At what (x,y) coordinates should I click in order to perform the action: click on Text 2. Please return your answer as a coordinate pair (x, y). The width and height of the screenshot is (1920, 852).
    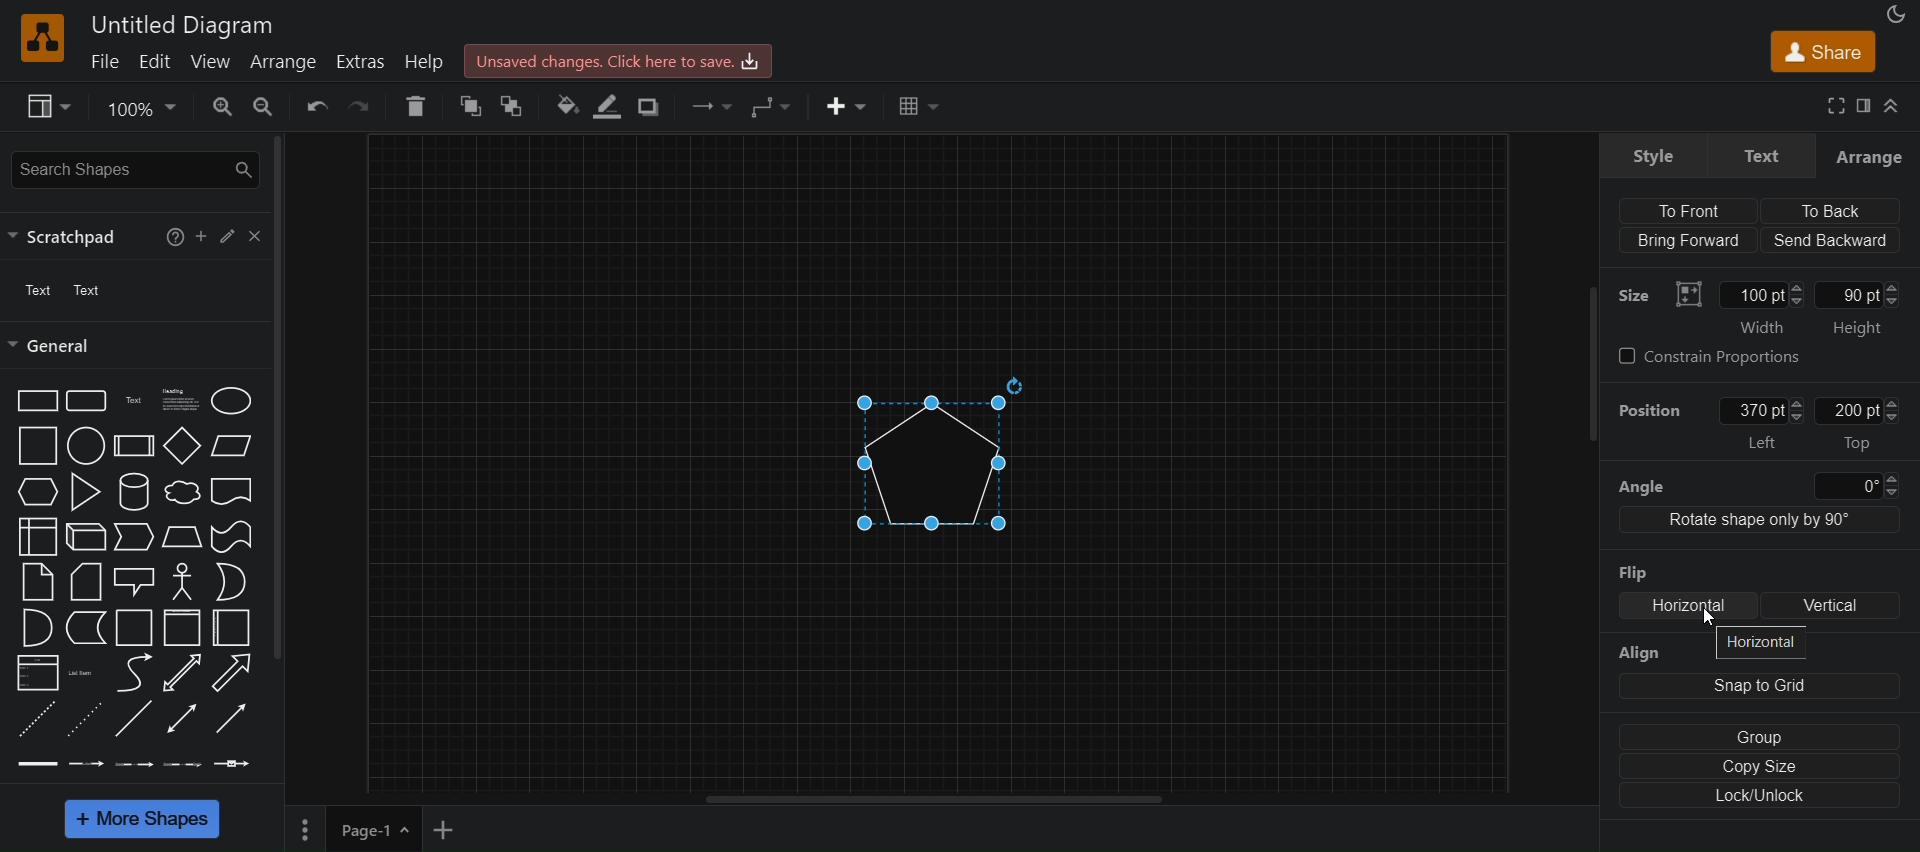
    Looking at the image, I should click on (87, 290).